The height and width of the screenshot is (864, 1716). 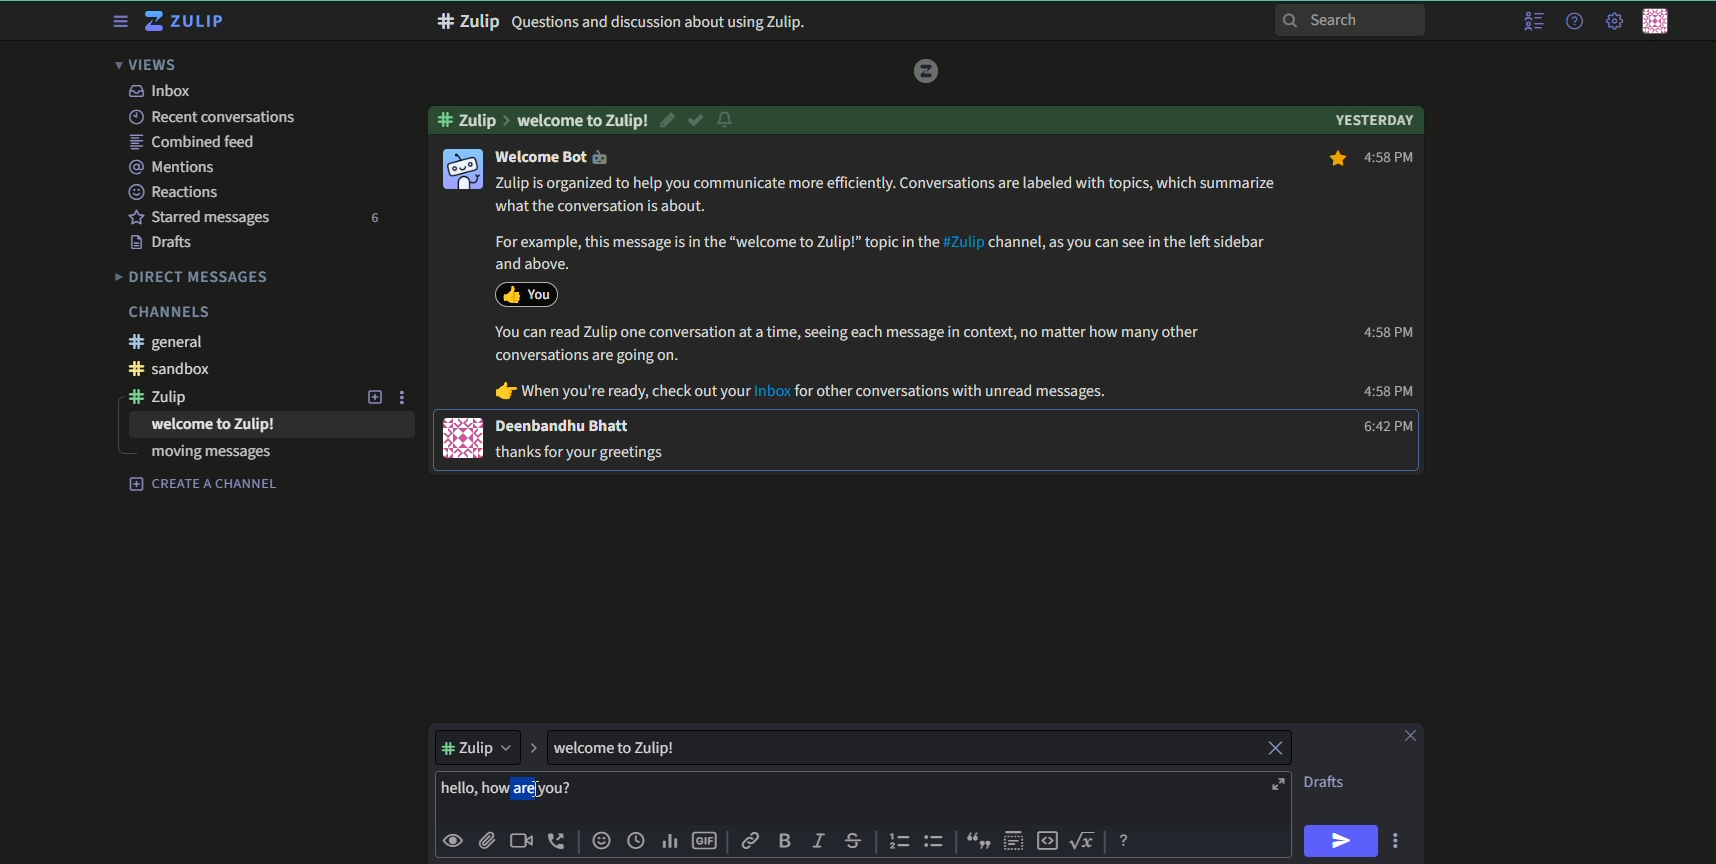 What do you see at coordinates (1126, 838) in the screenshot?
I see `message formatting` at bounding box center [1126, 838].